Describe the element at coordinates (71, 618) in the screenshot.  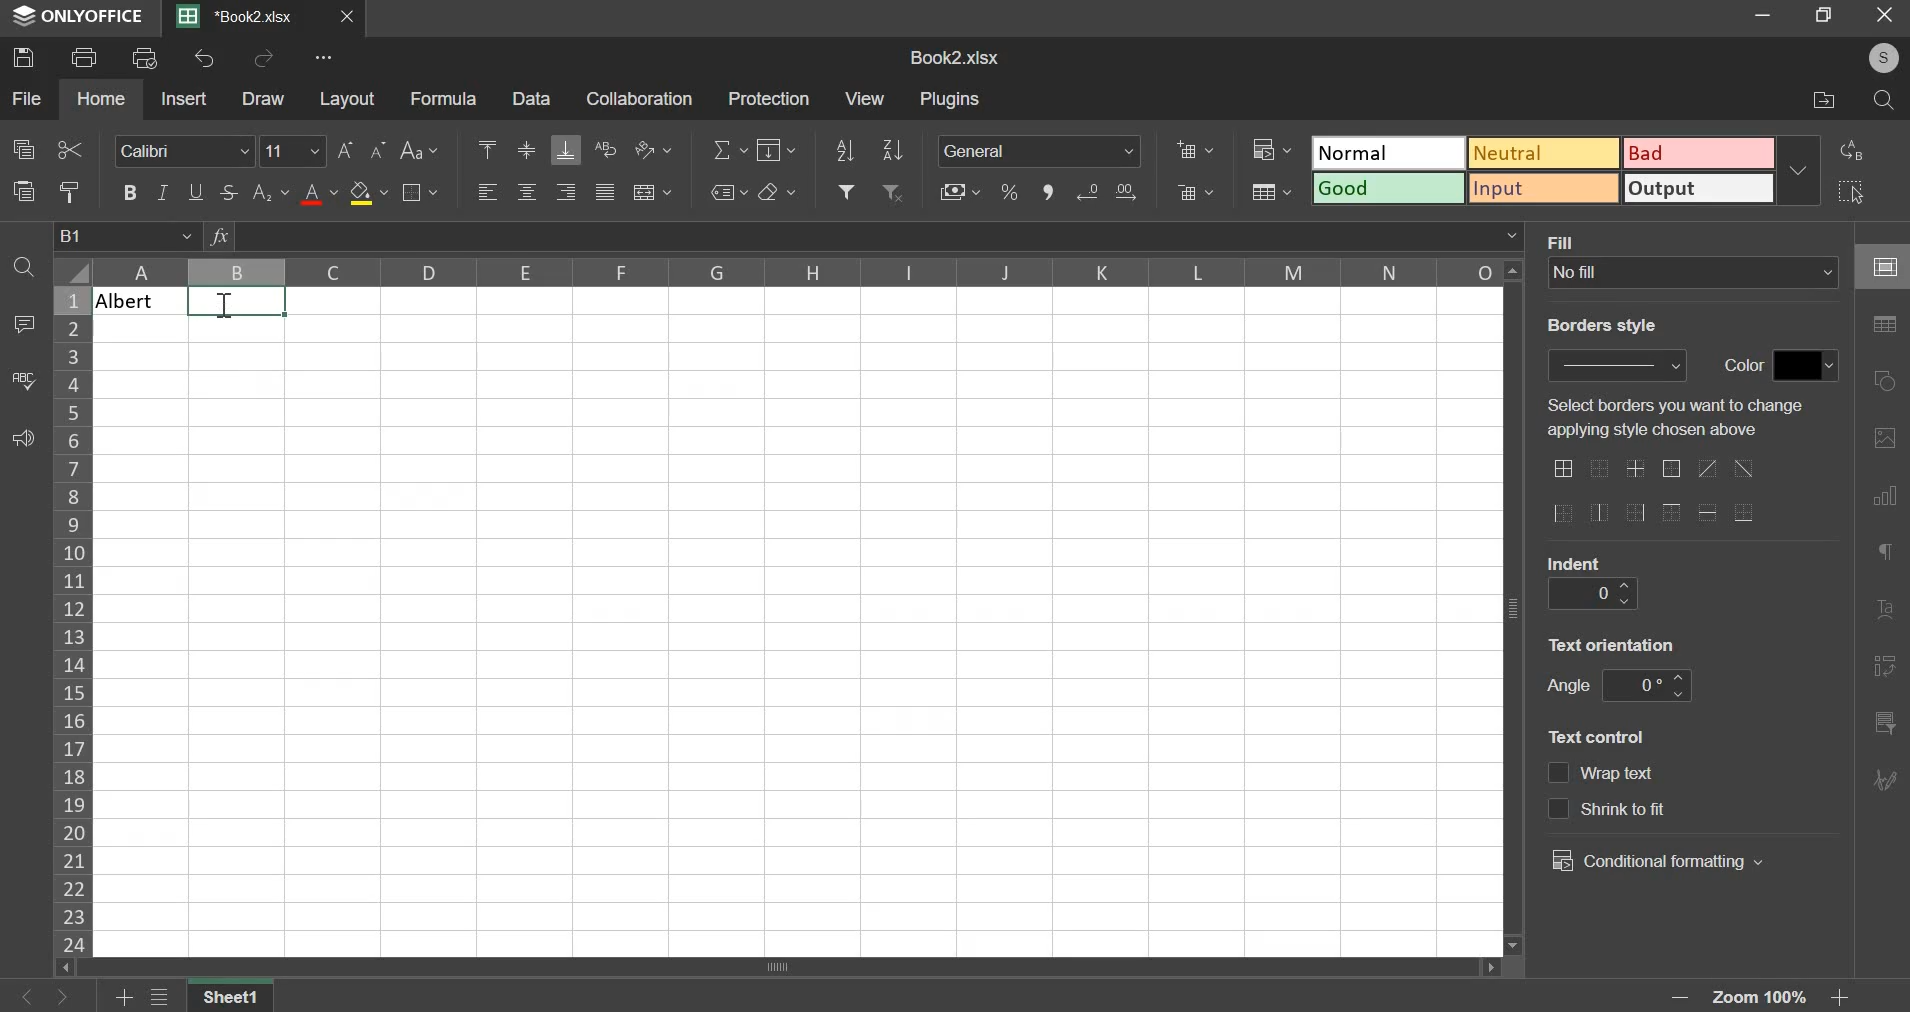
I see `rows` at that location.